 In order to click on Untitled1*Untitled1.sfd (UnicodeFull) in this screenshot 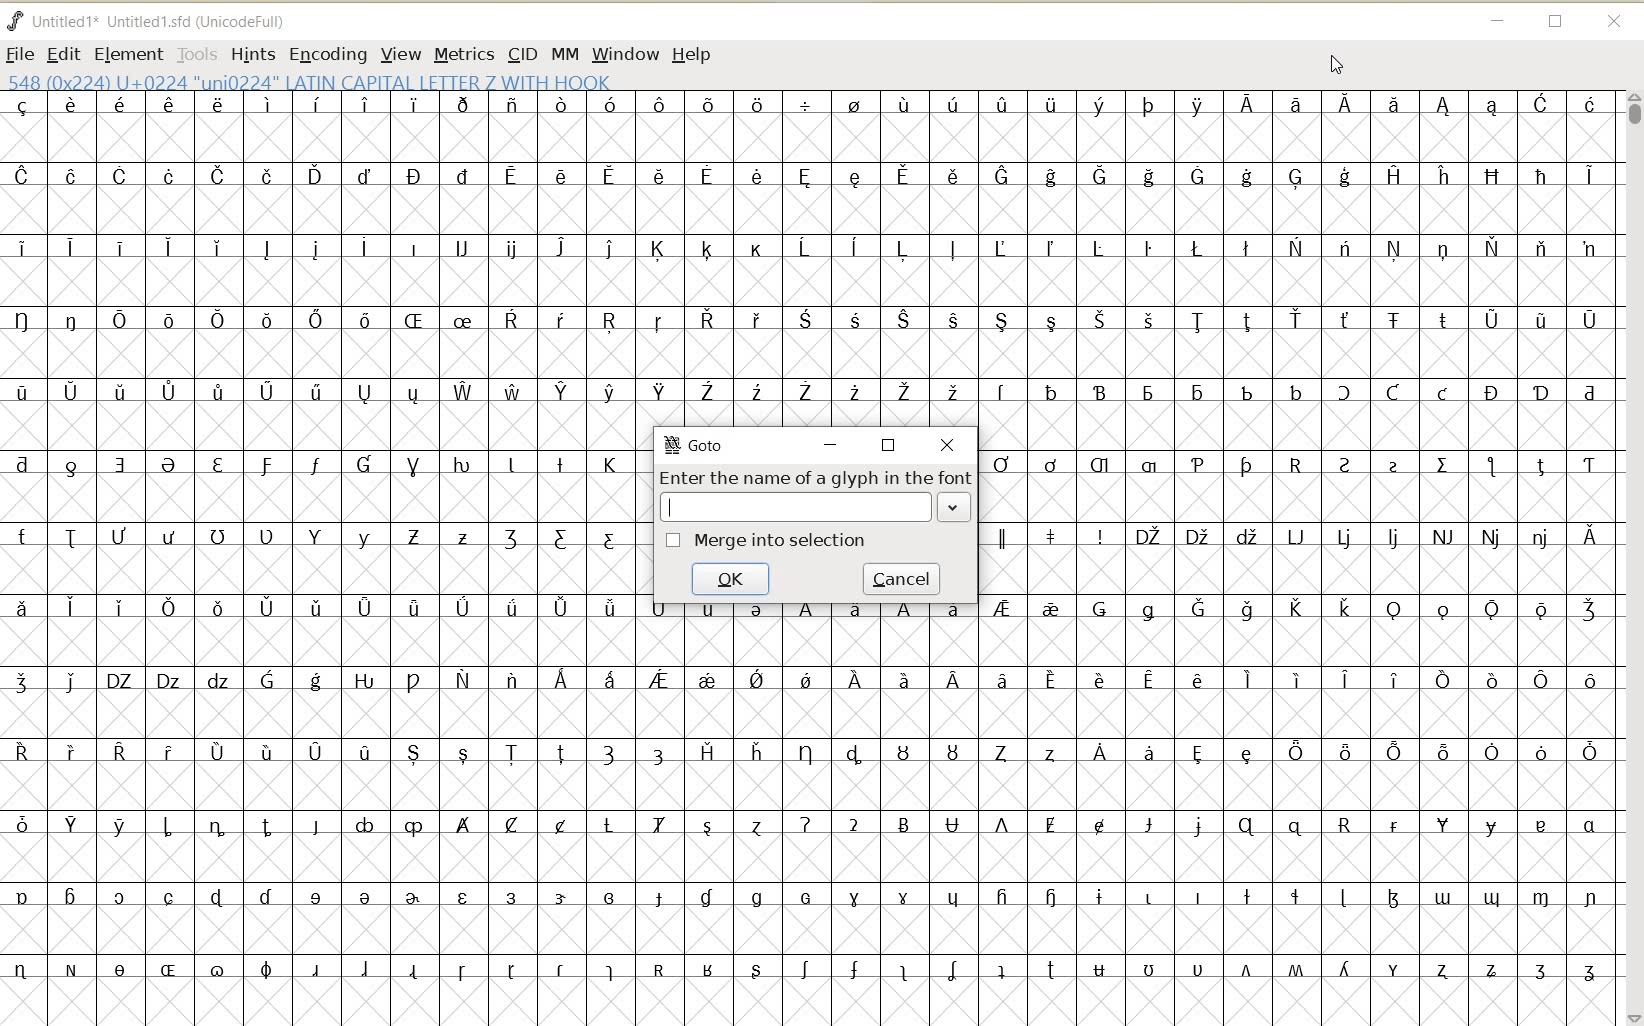, I will do `click(163, 21)`.